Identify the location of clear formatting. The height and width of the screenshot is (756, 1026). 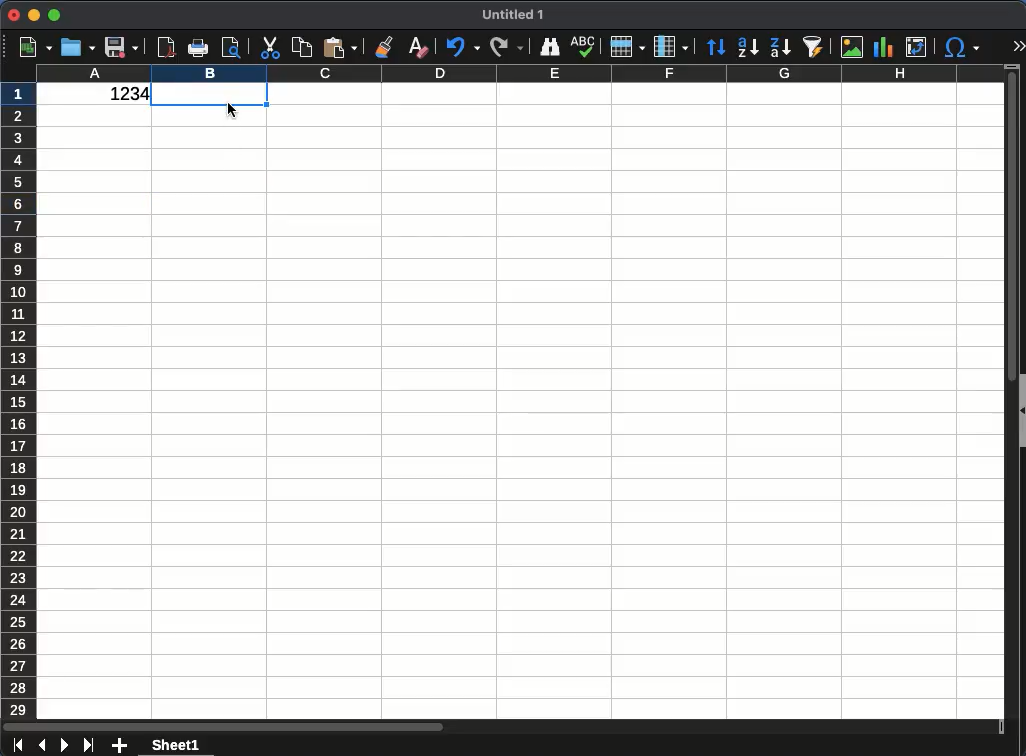
(417, 45).